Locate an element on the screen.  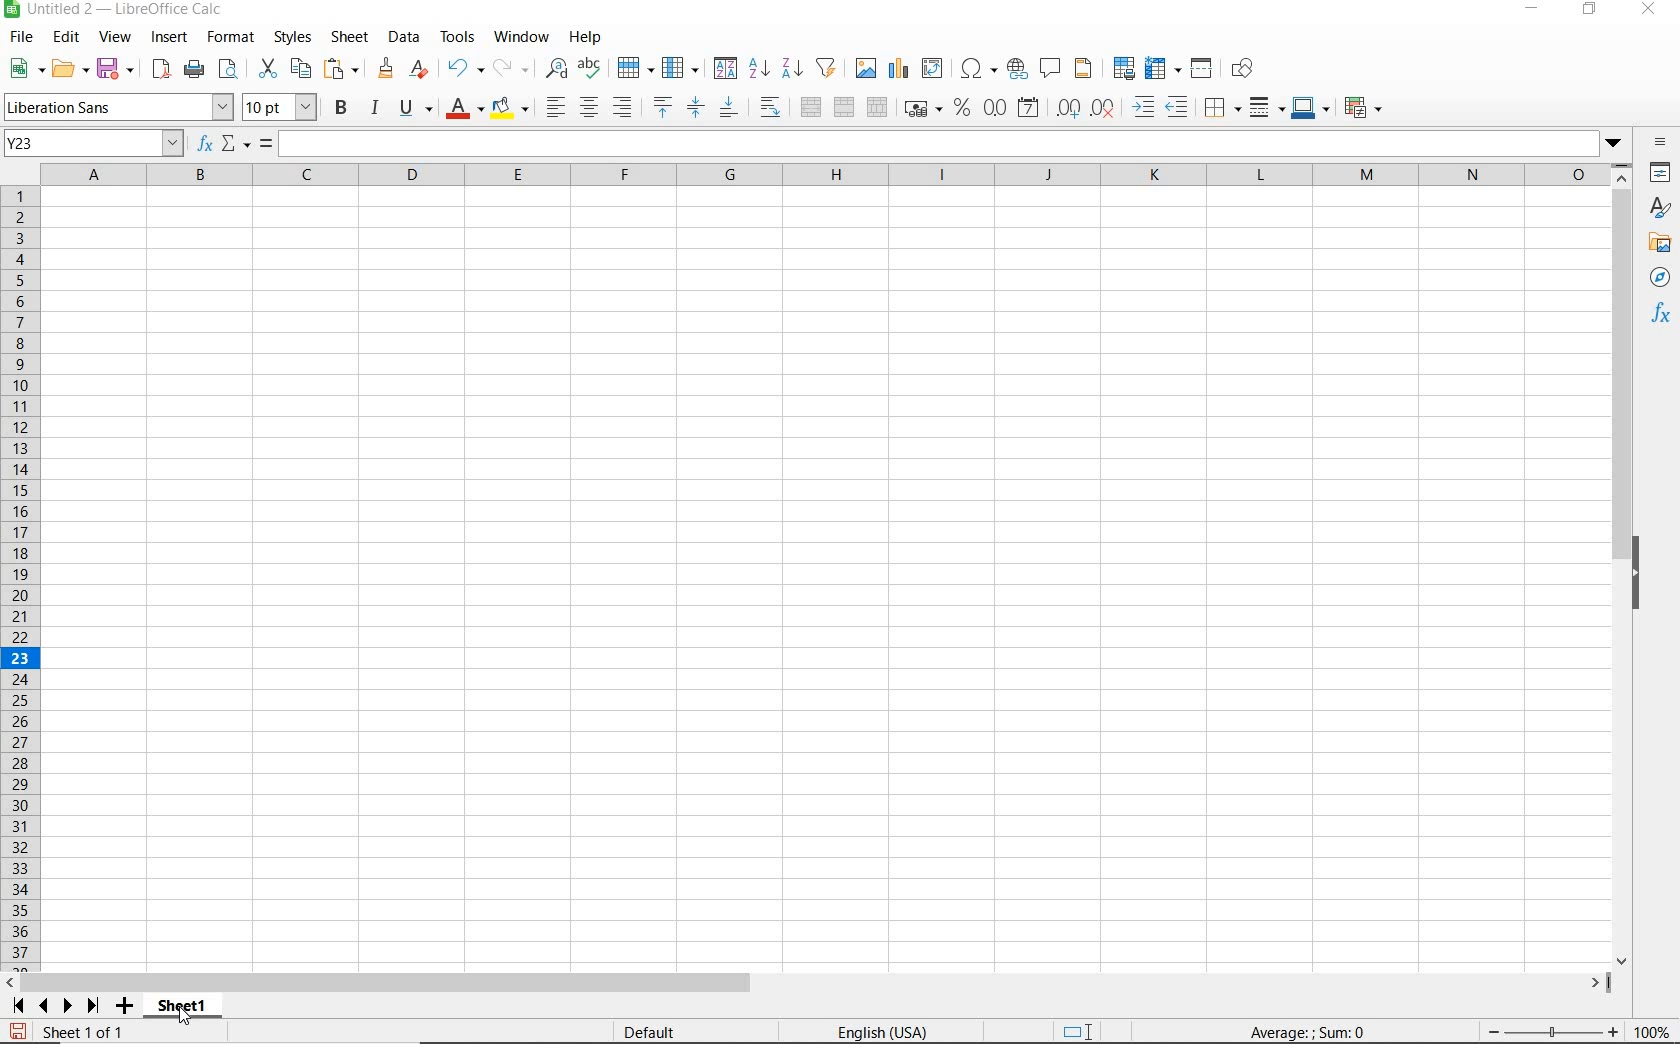
UNMERGE CELLS is located at coordinates (877, 108).